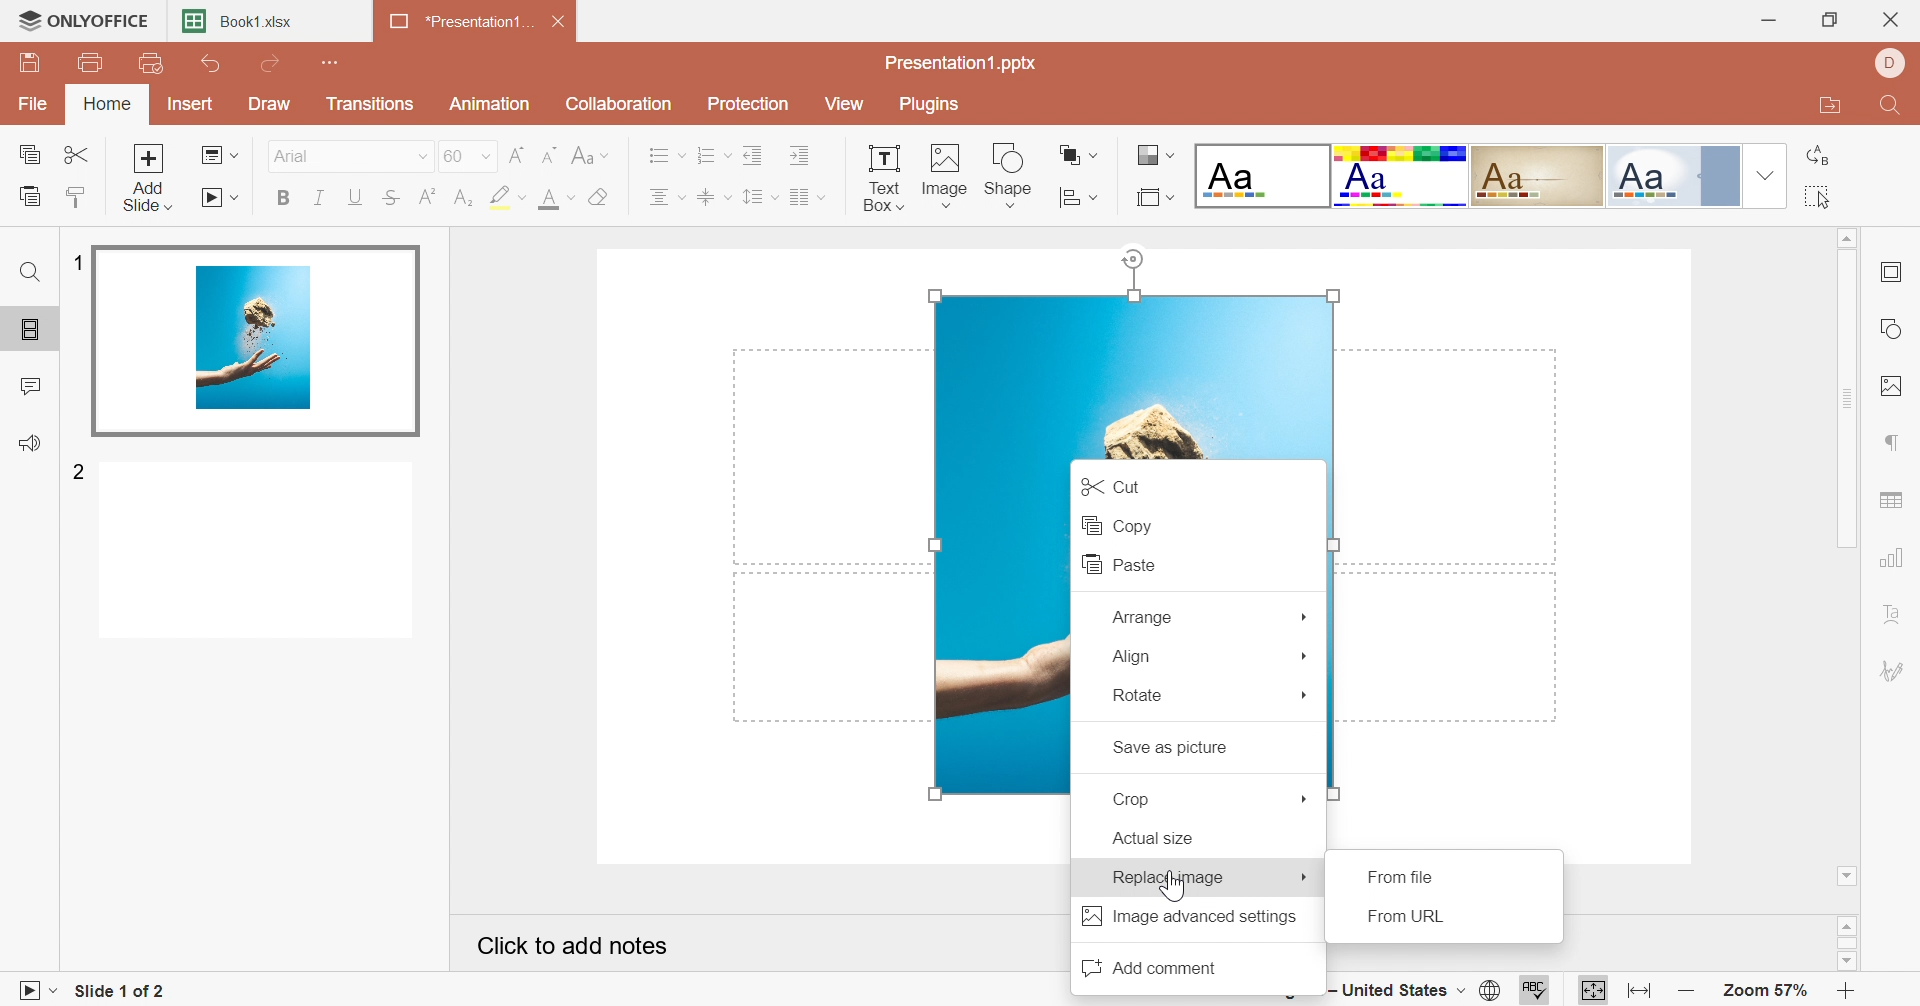 The height and width of the screenshot is (1006, 1920). What do you see at coordinates (1138, 695) in the screenshot?
I see `Rotate` at bounding box center [1138, 695].